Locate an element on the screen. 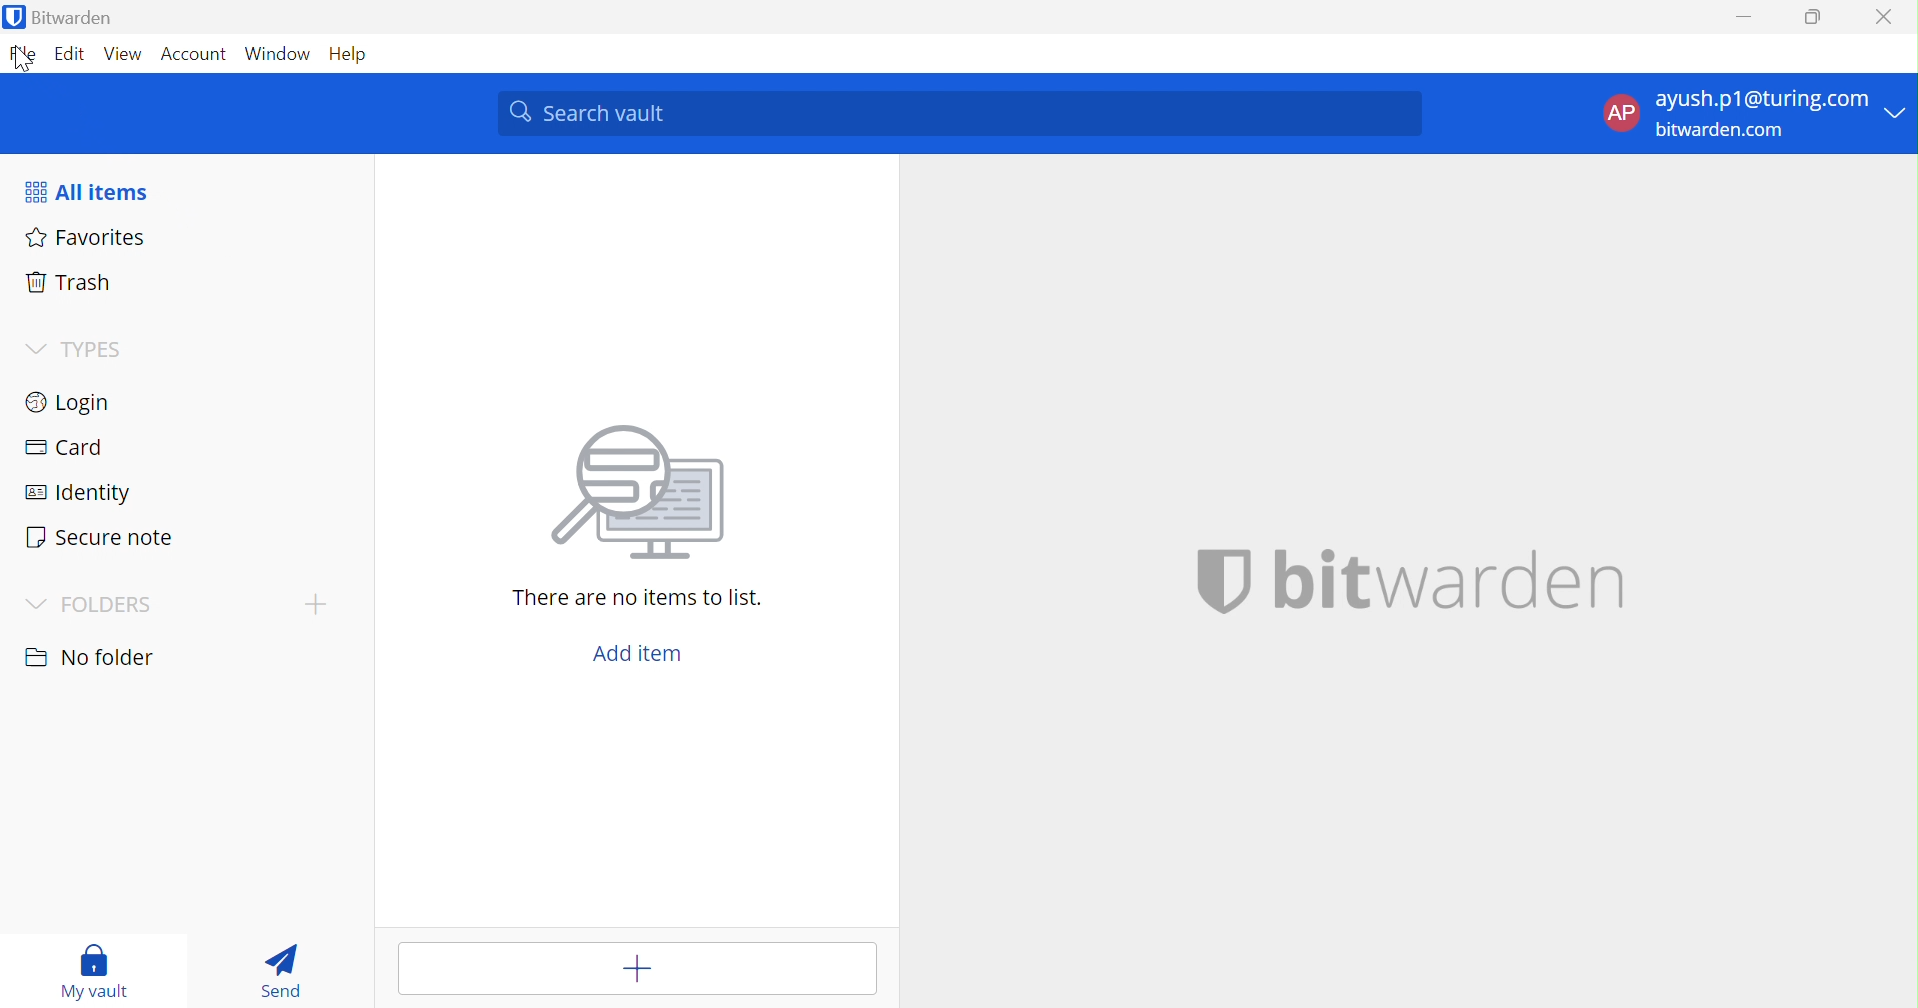 The width and height of the screenshot is (1918, 1008). bitwarden logo is located at coordinates (1223, 579).